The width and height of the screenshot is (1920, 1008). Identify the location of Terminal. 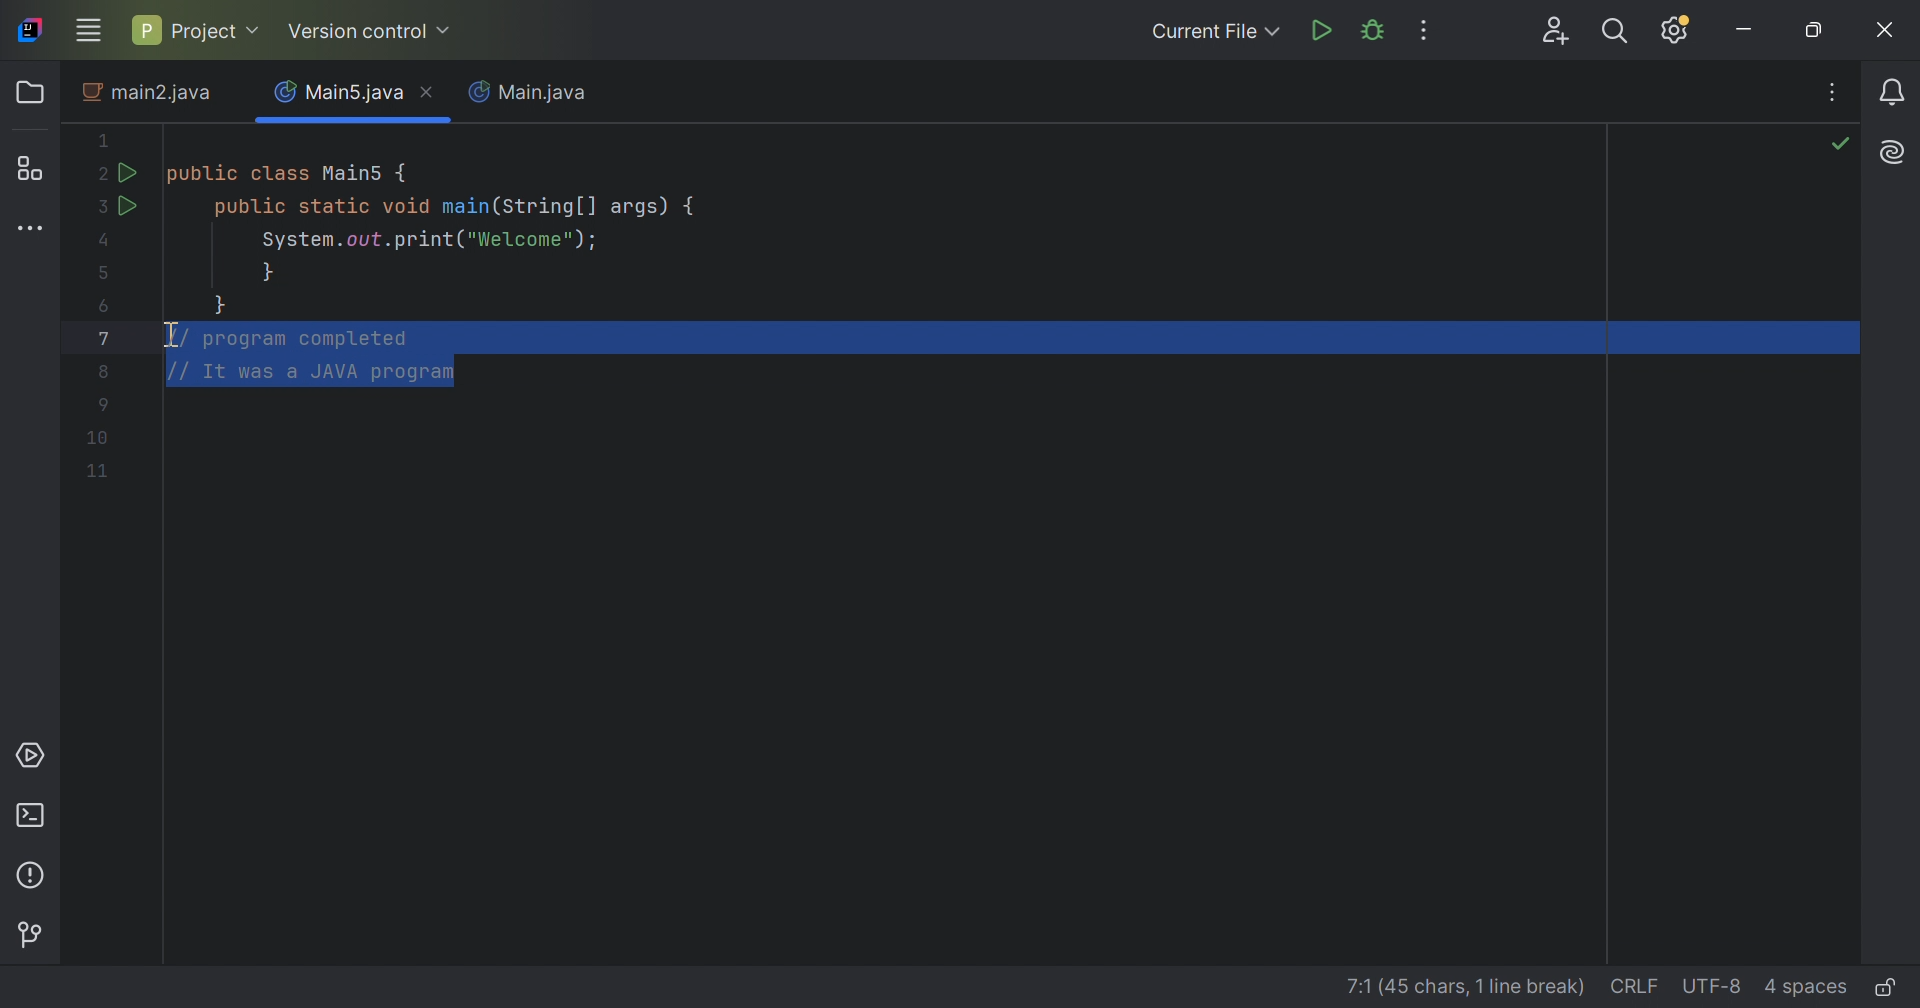
(34, 815).